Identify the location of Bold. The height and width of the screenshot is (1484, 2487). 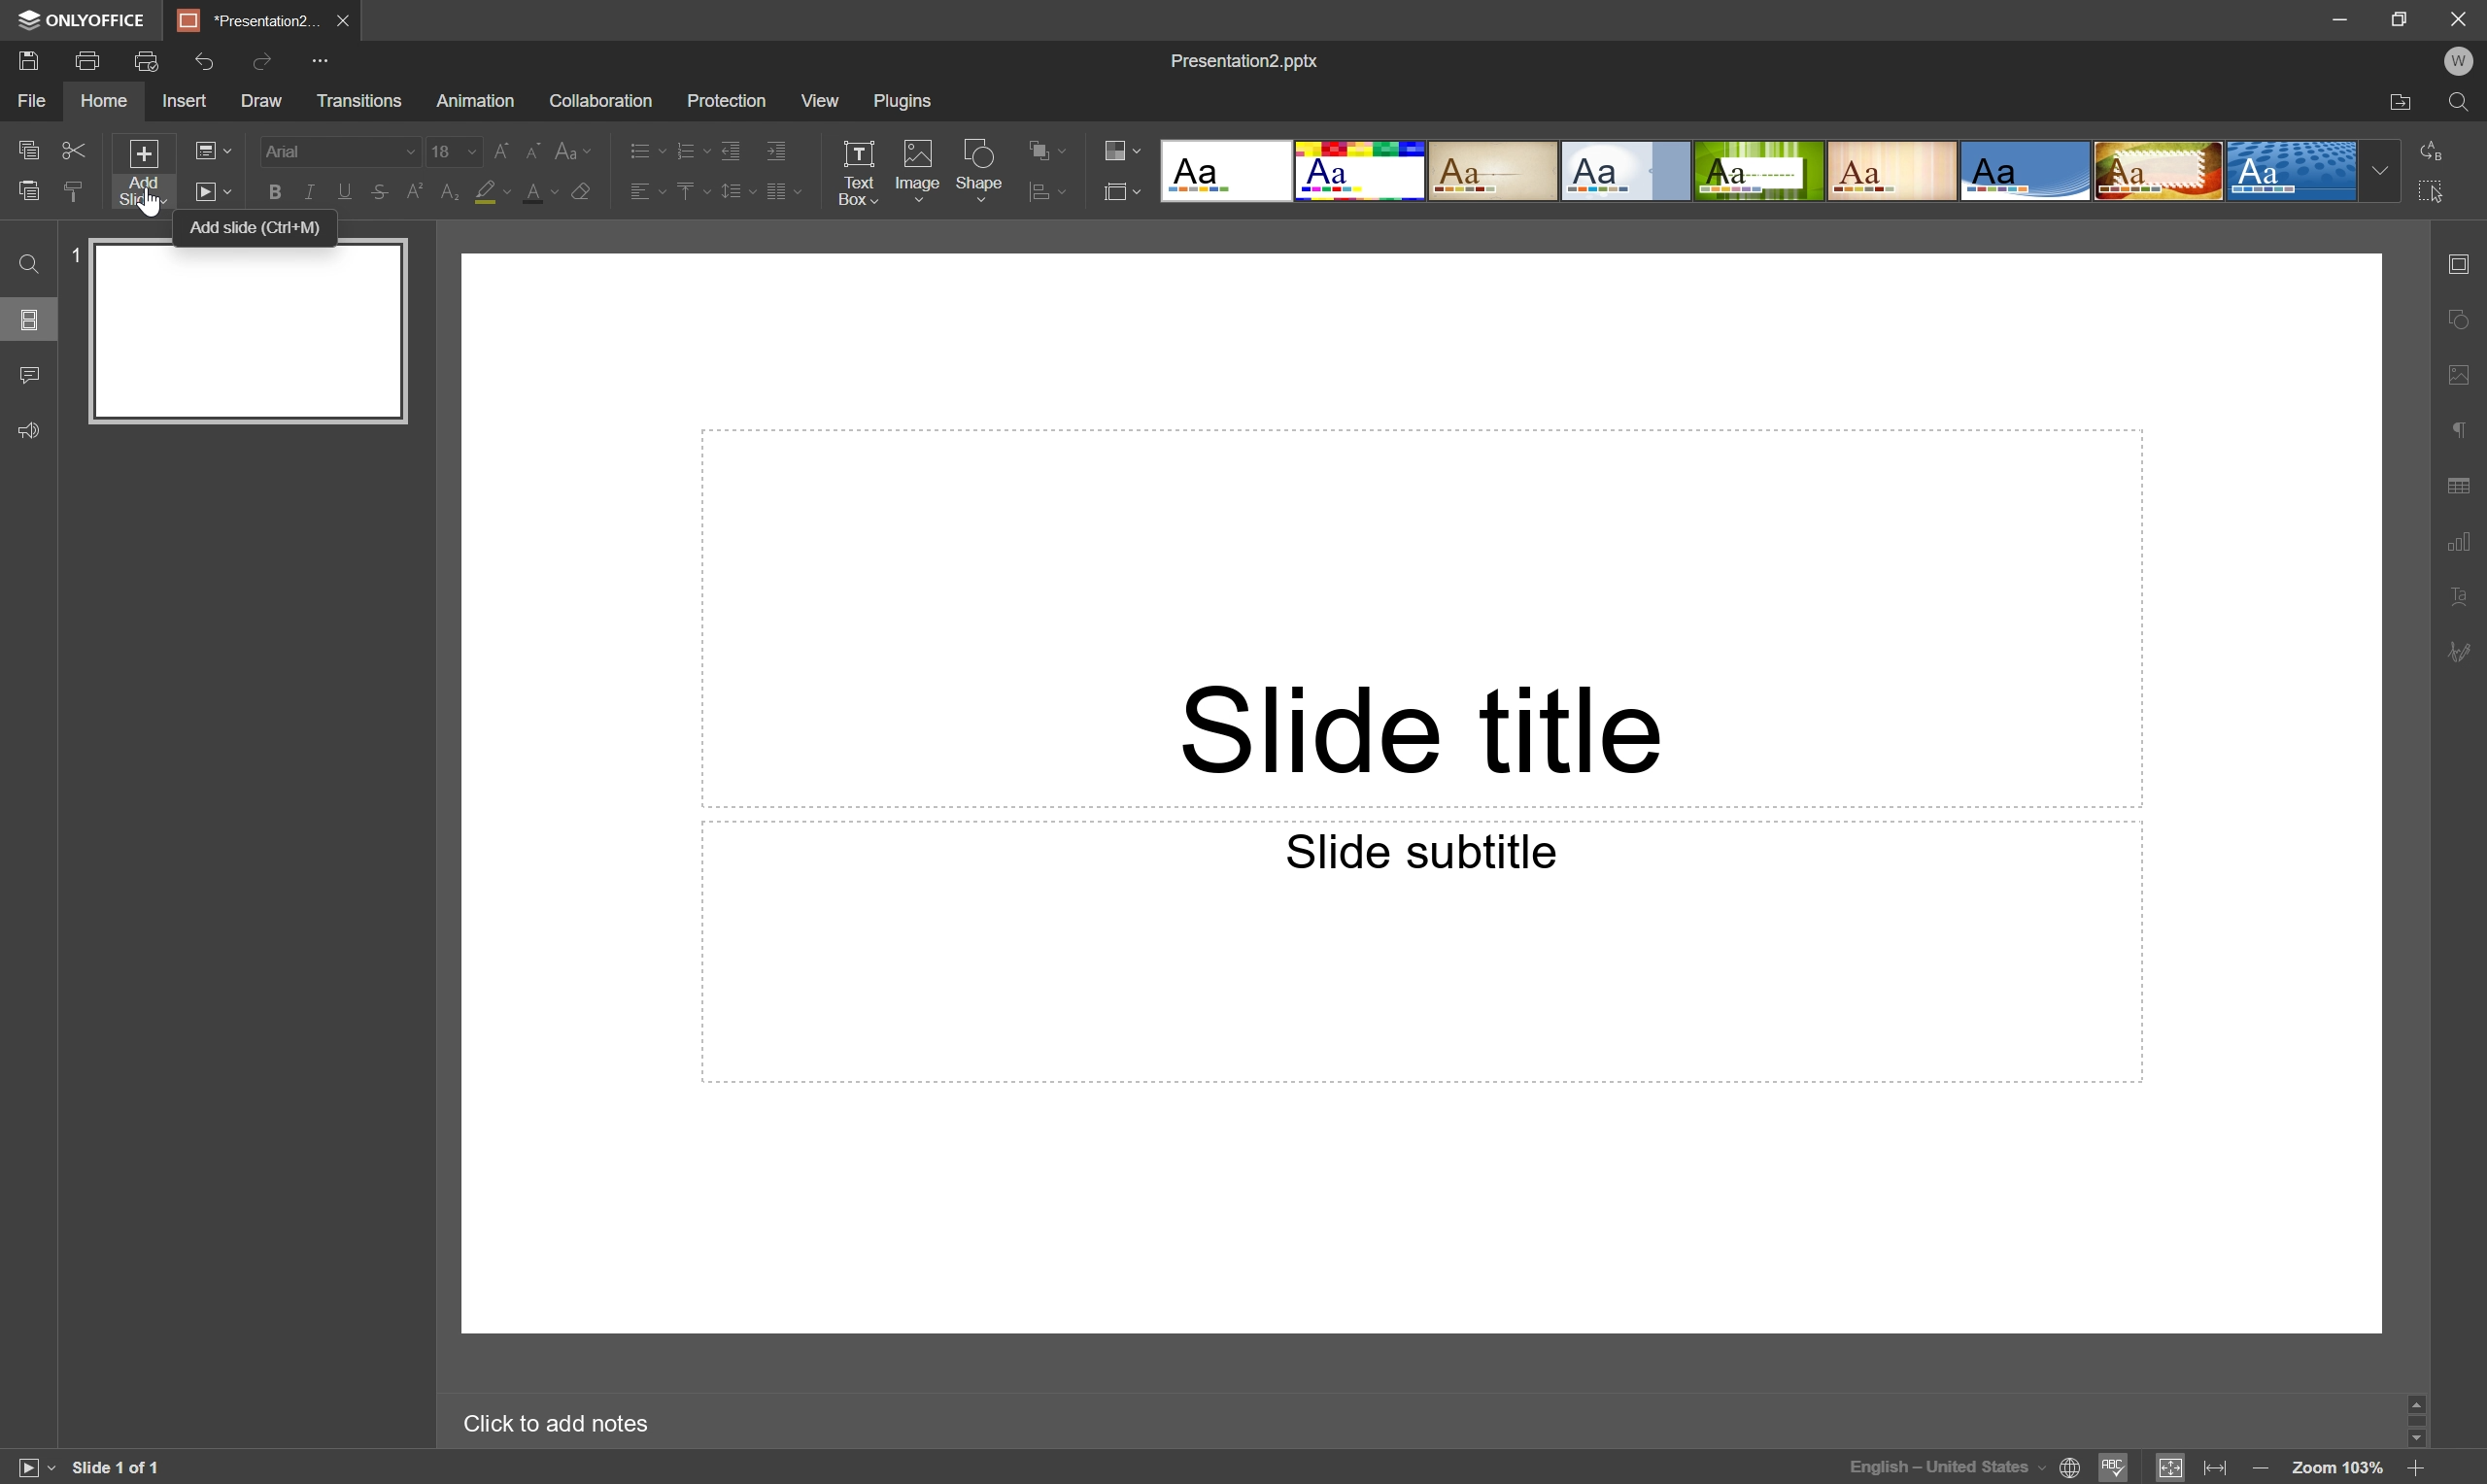
(274, 191).